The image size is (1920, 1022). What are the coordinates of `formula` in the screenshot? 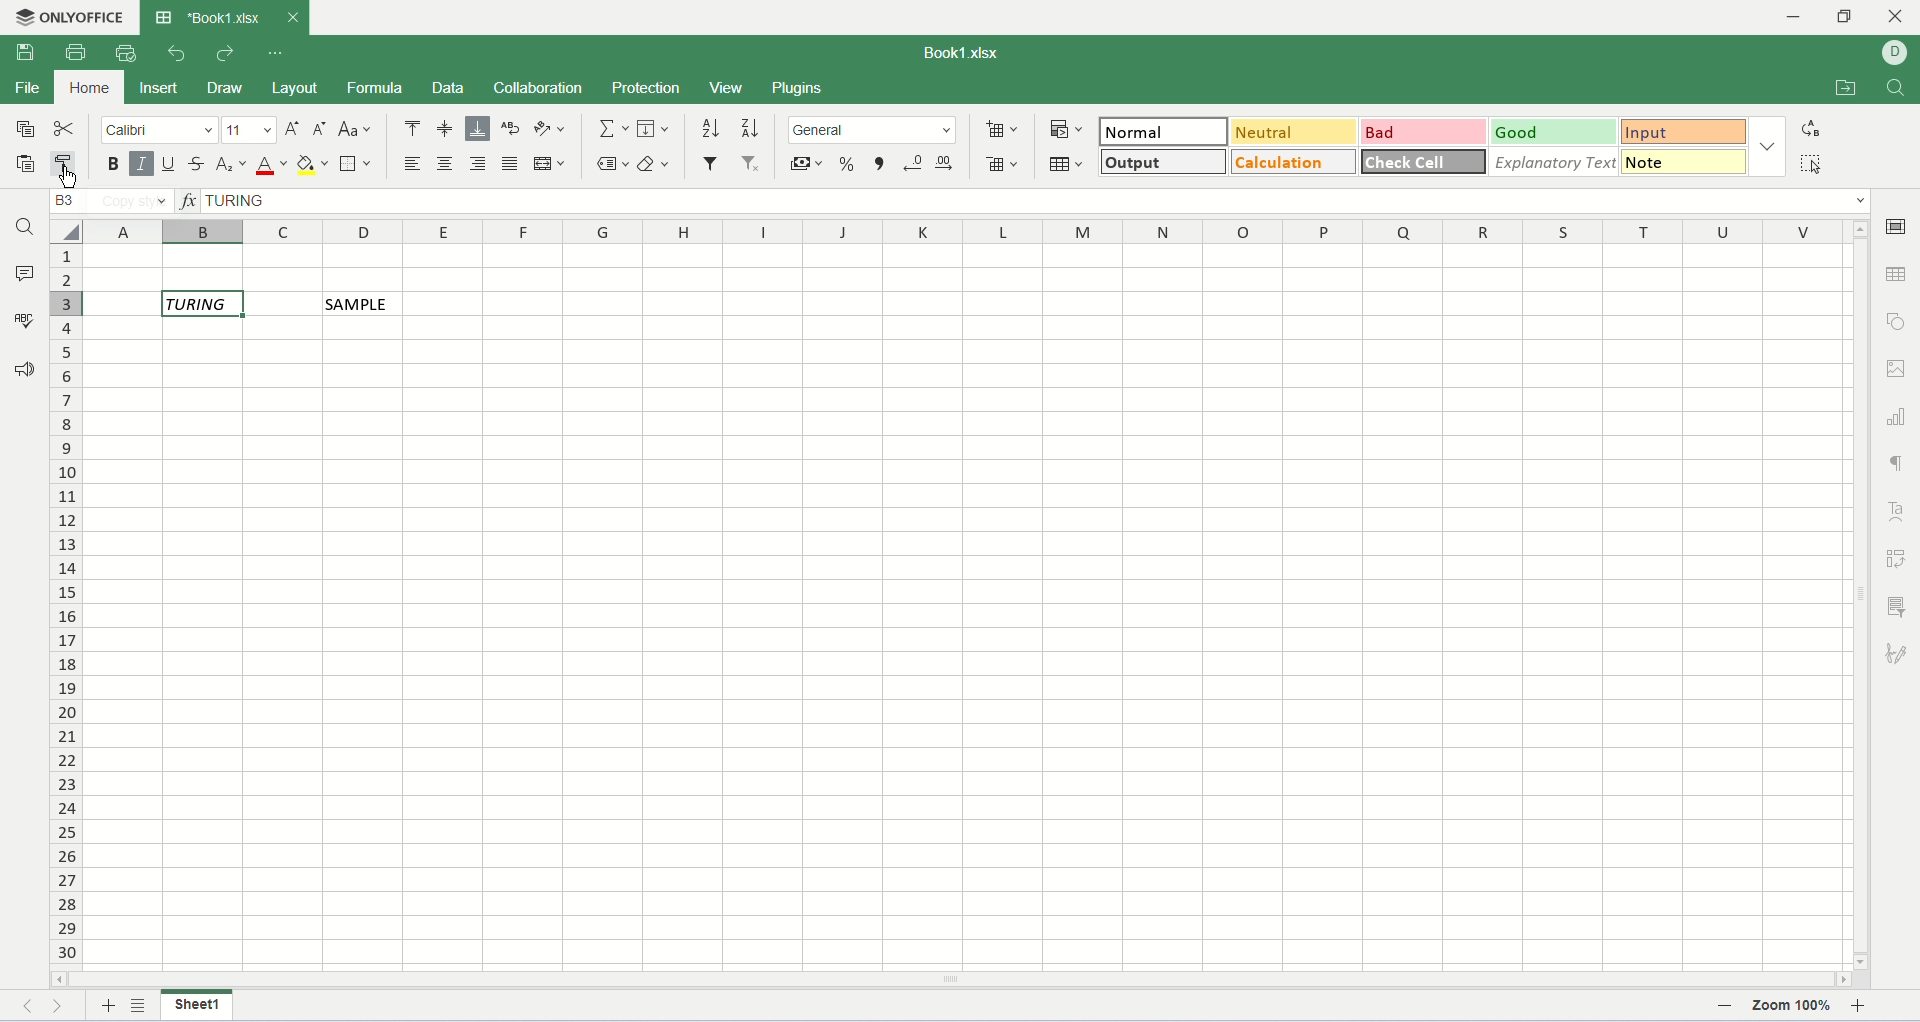 It's located at (377, 90).